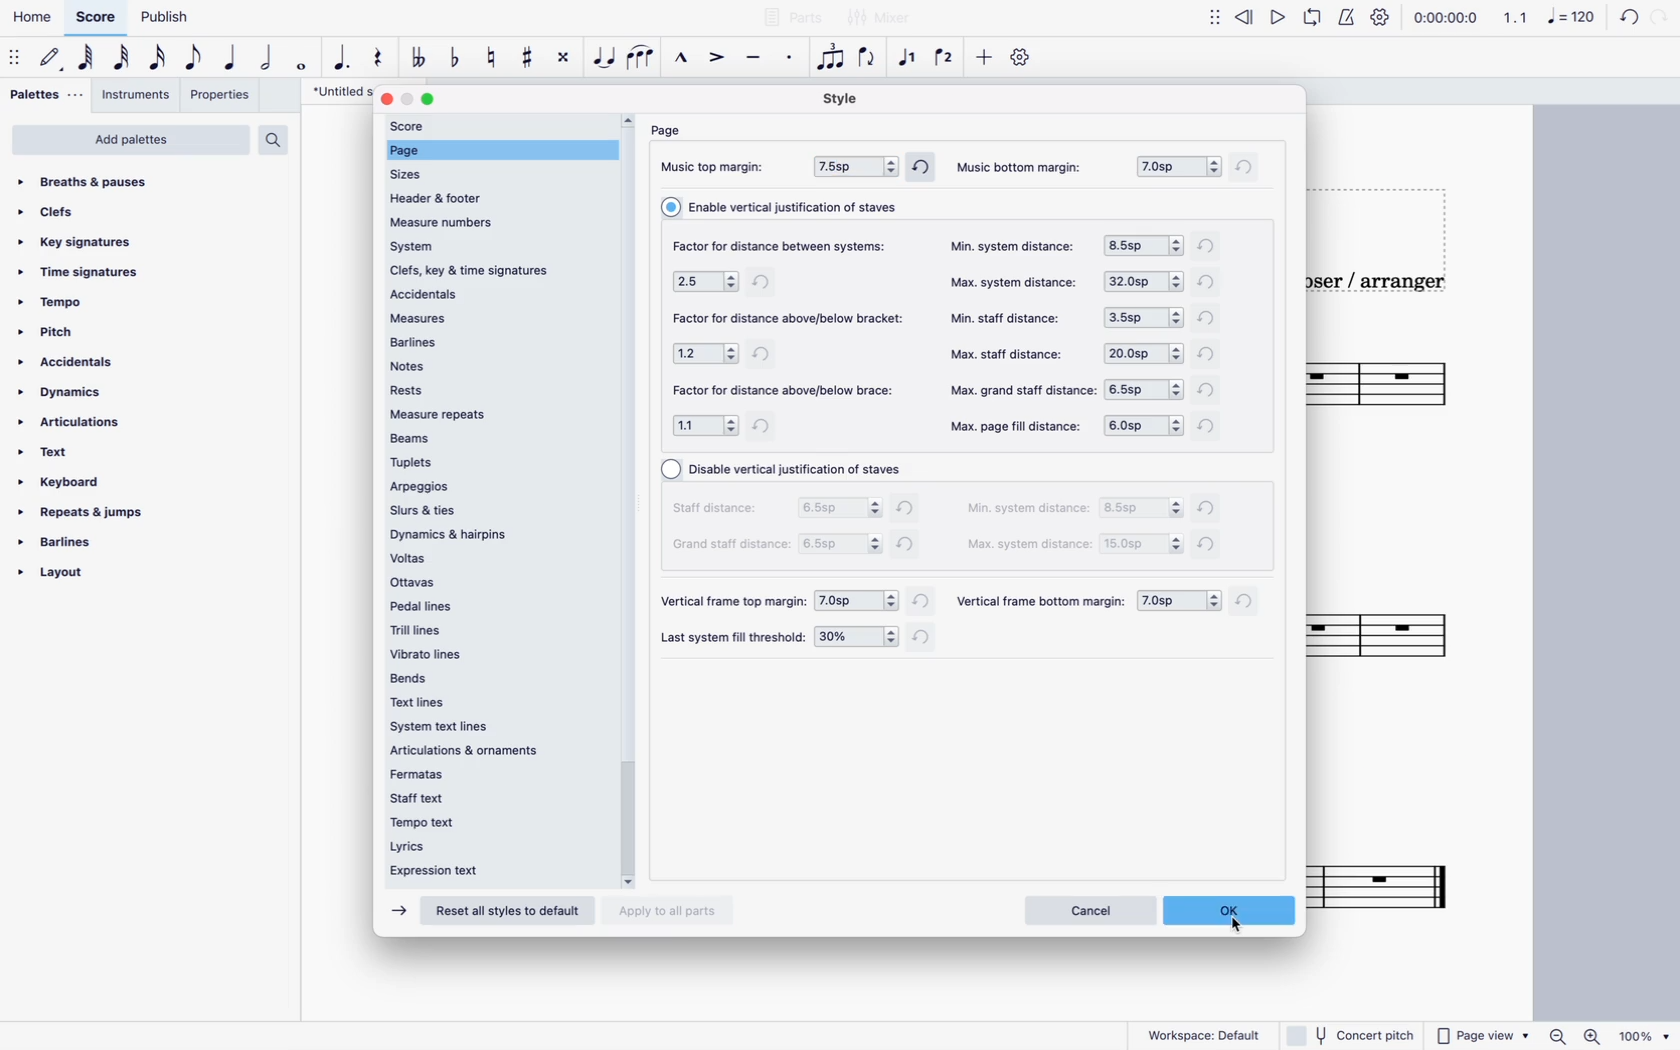  I want to click on text, so click(55, 454).